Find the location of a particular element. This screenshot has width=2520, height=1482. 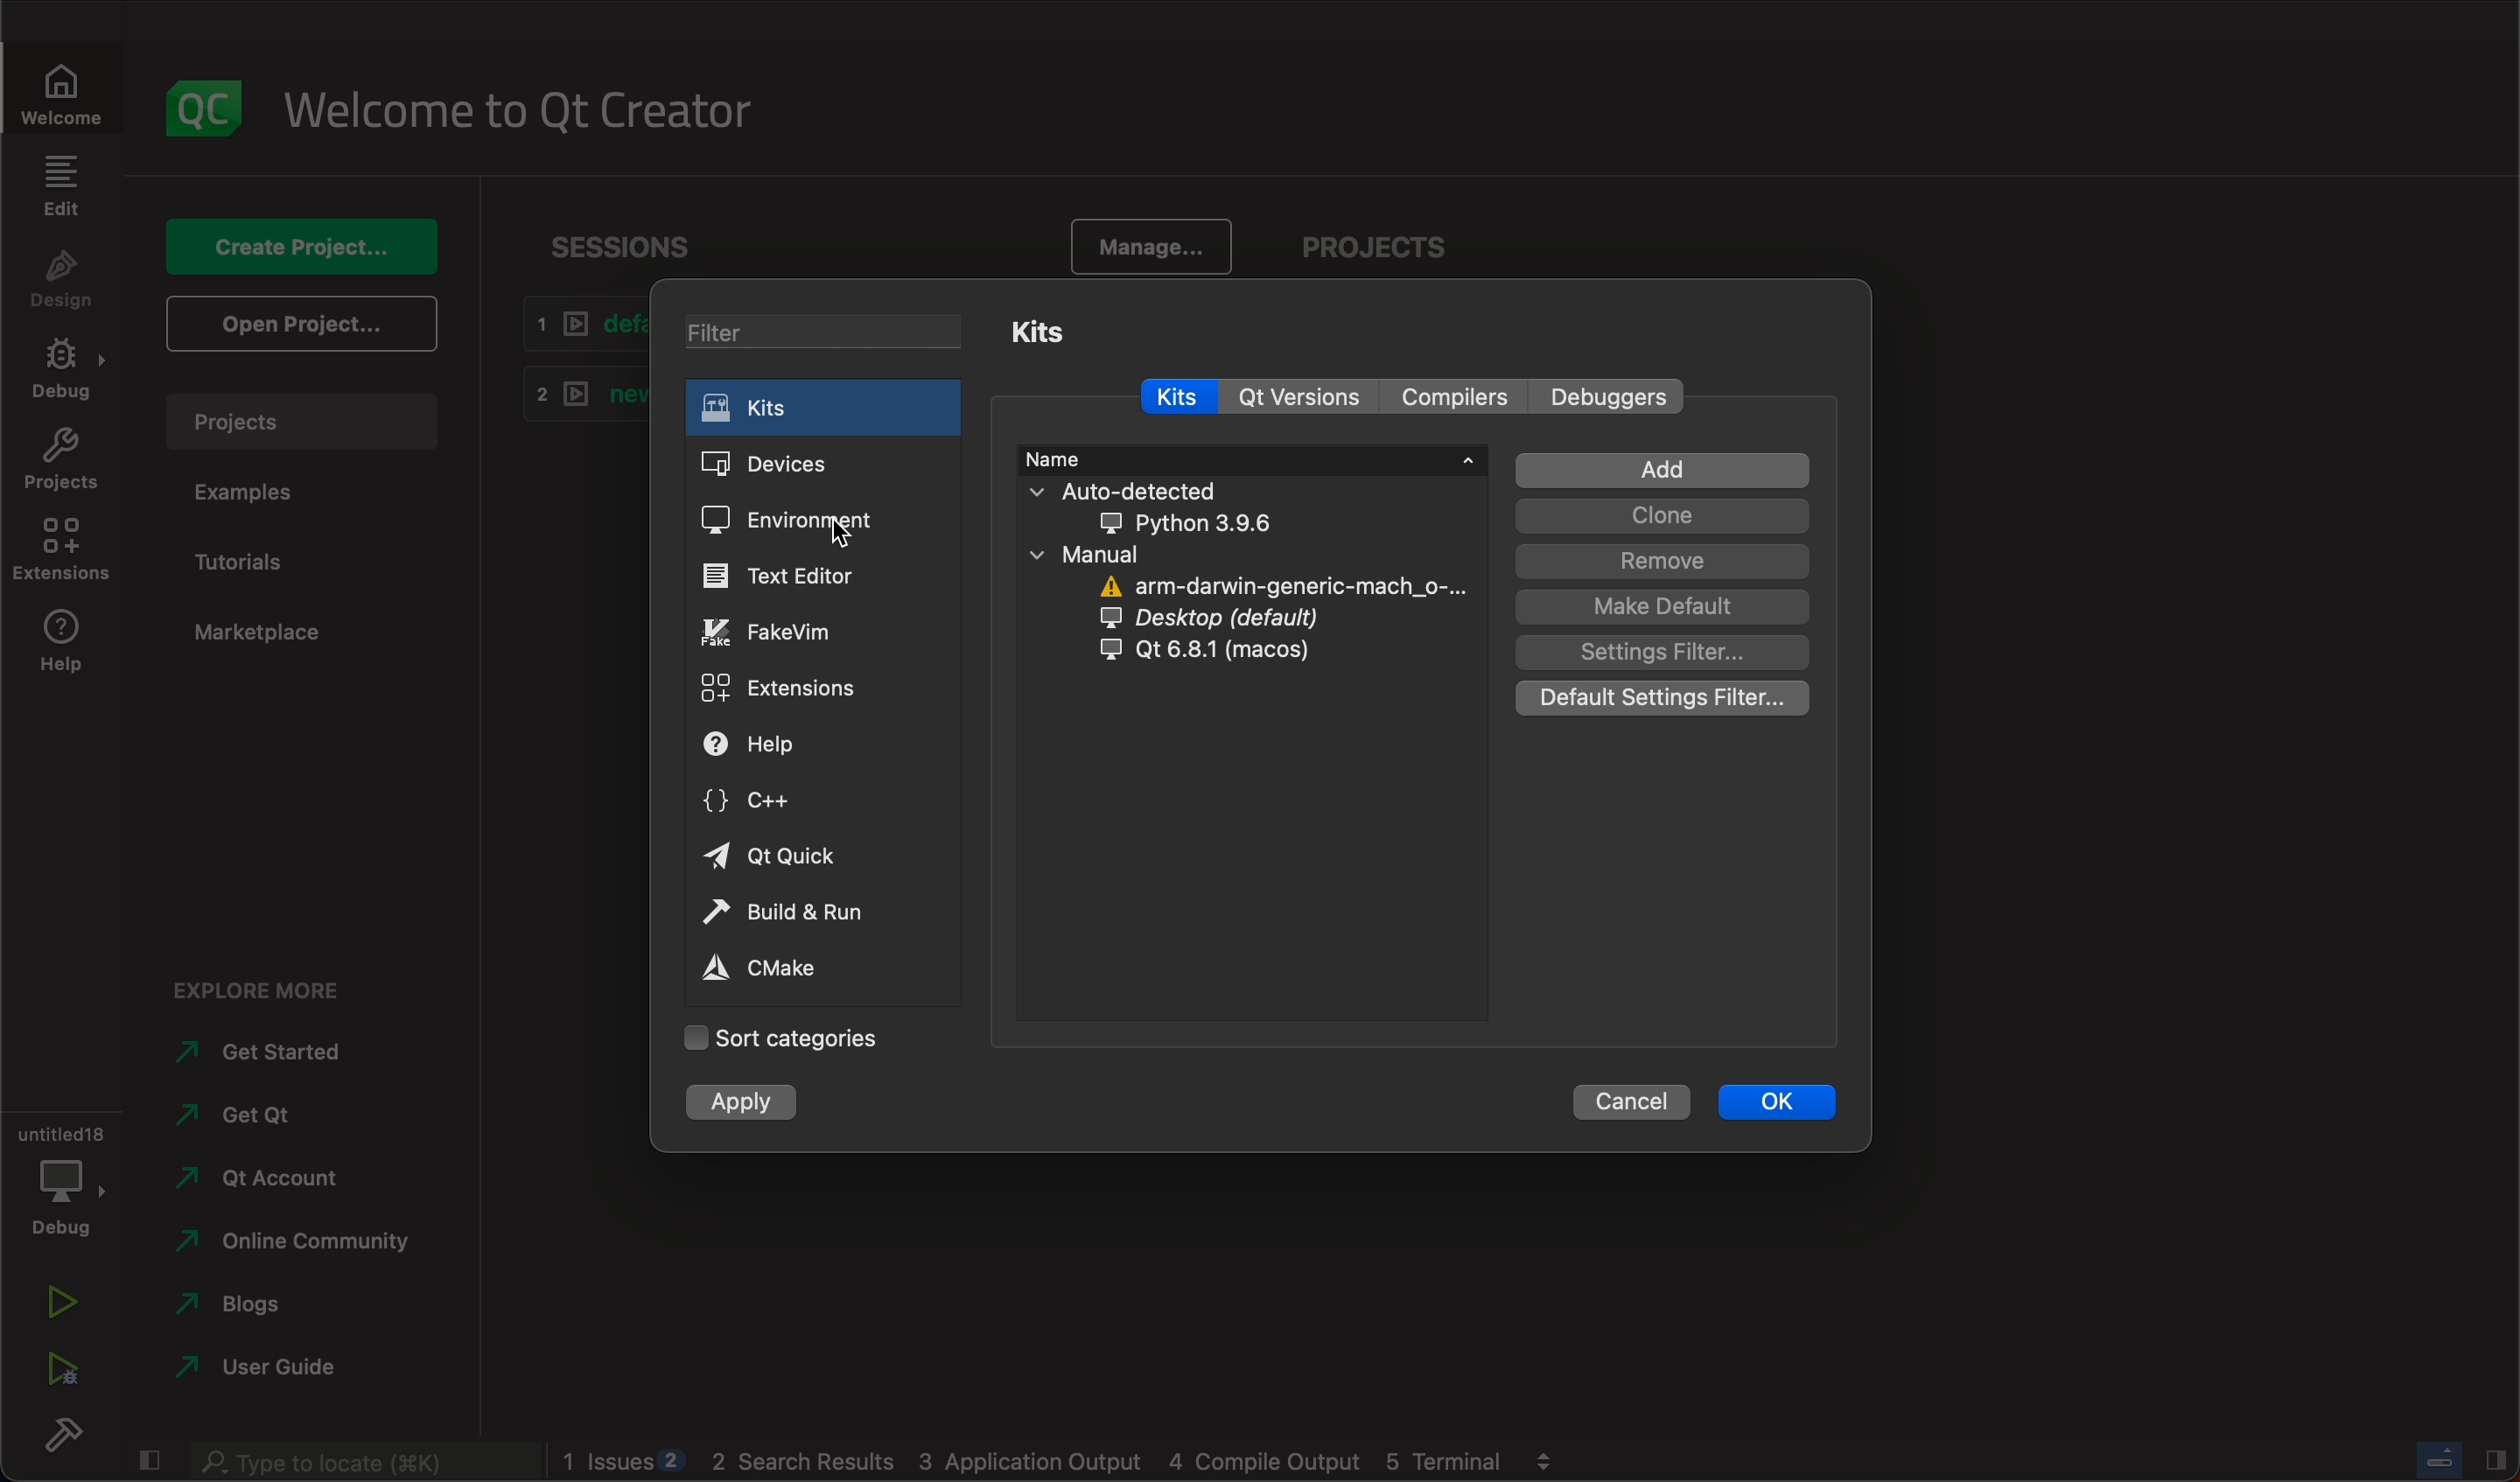

started is located at coordinates (270, 1052).